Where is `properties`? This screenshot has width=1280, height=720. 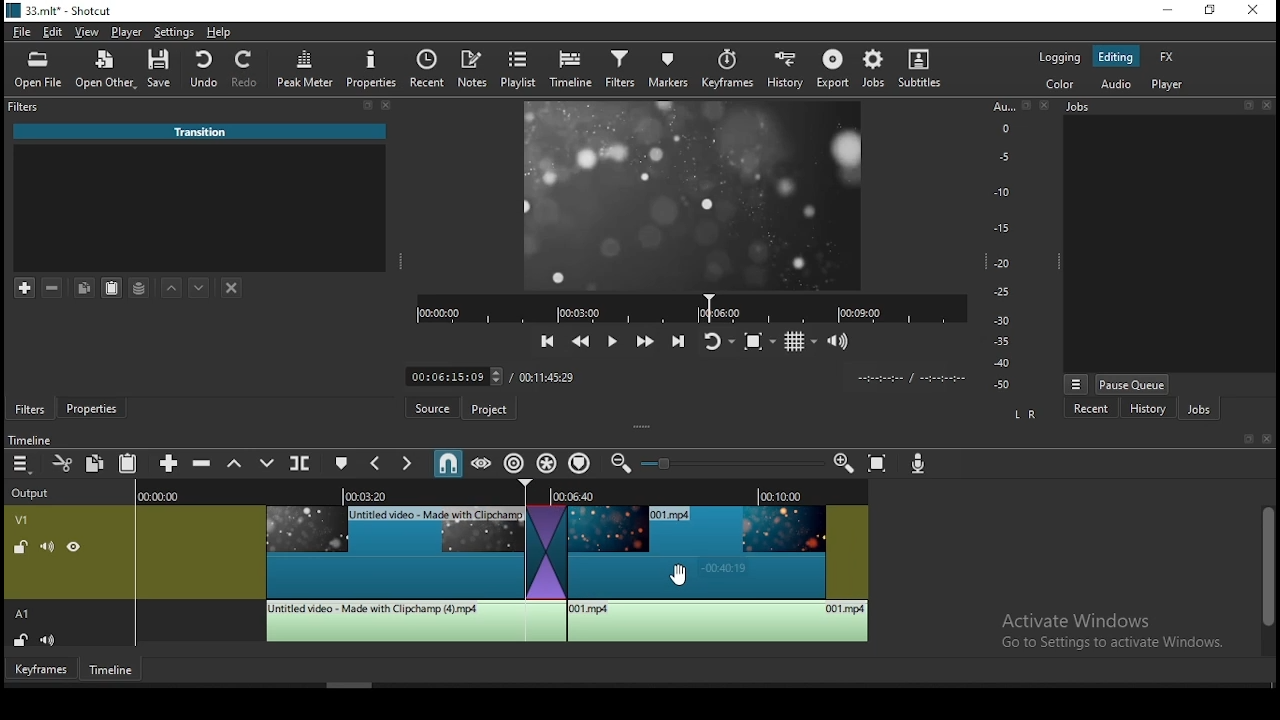 properties is located at coordinates (95, 407).